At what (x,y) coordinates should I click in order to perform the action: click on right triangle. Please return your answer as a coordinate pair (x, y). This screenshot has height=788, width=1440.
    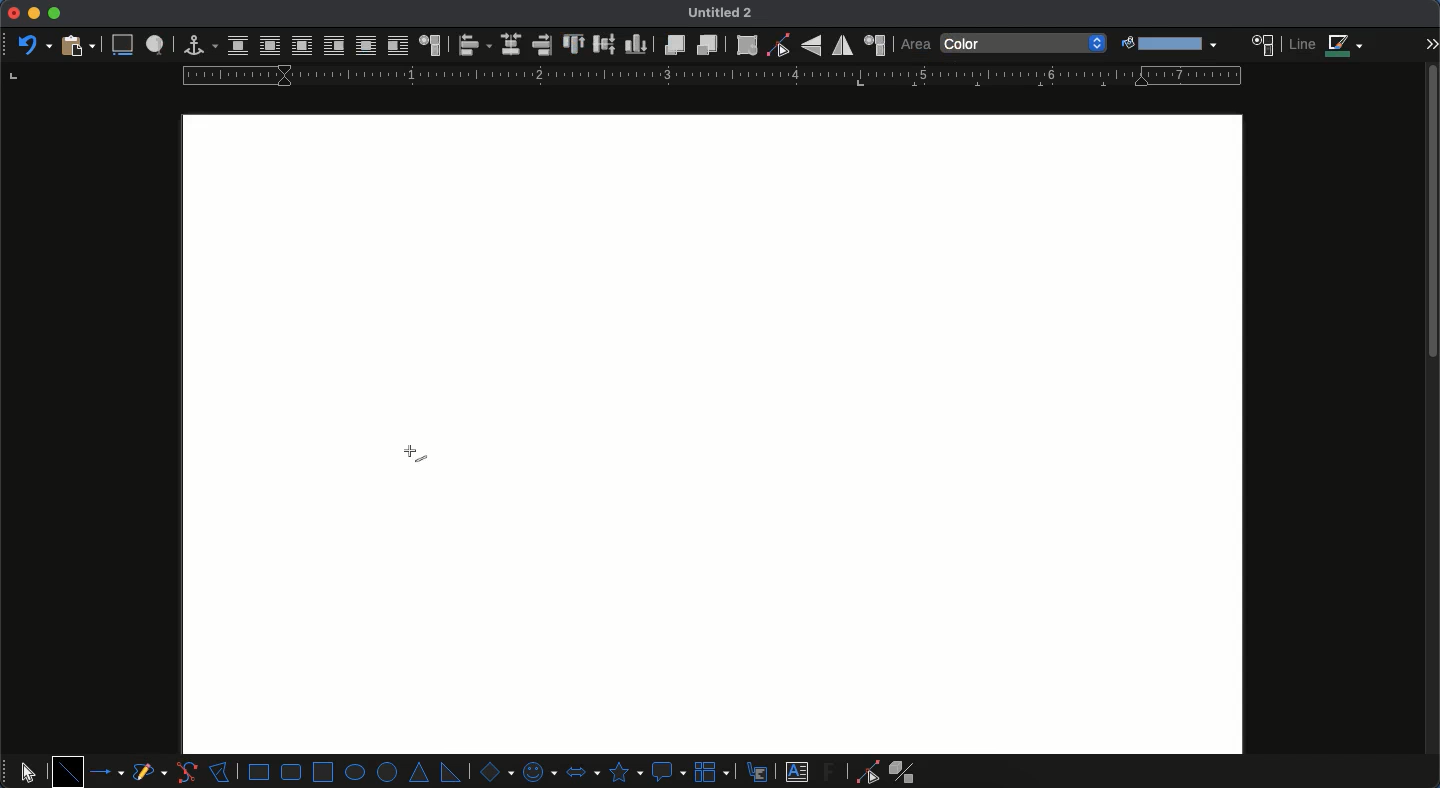
    Looking at the image, I should click on (450, 771).